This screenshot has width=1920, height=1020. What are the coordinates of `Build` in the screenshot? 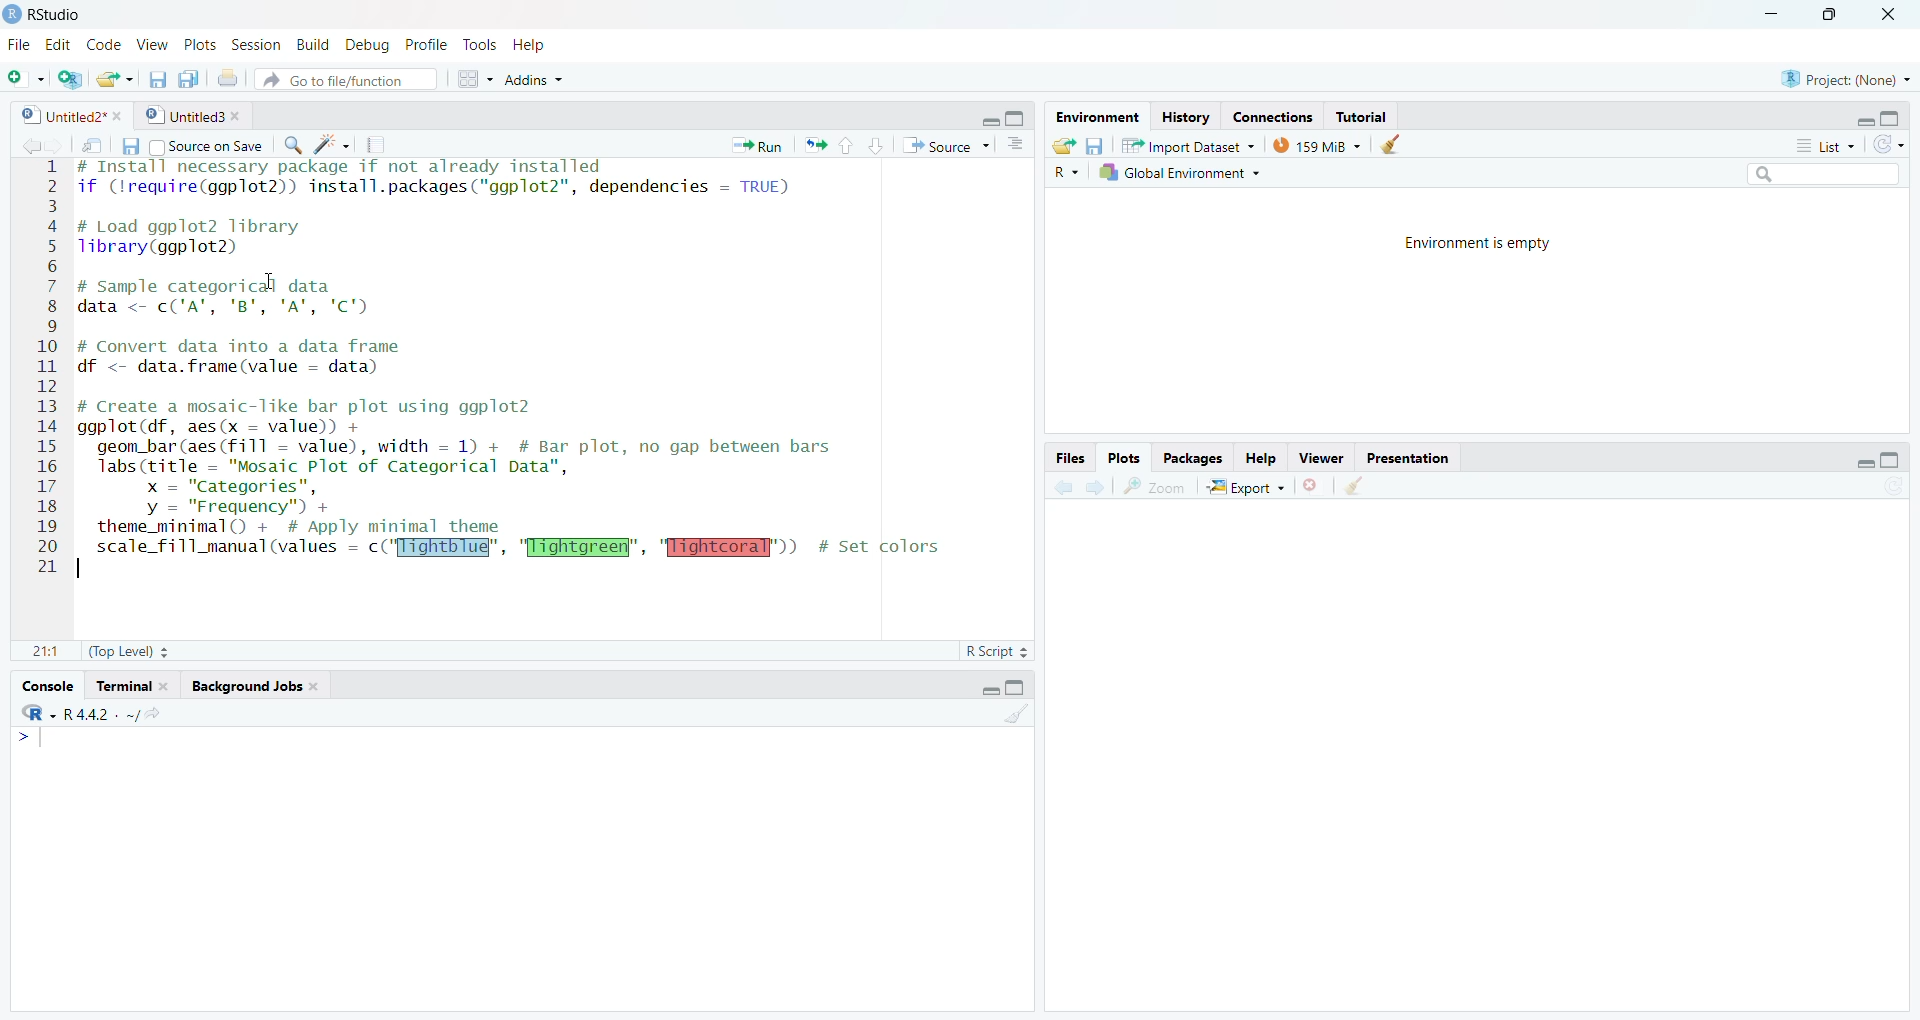 It's located at (312, 47).